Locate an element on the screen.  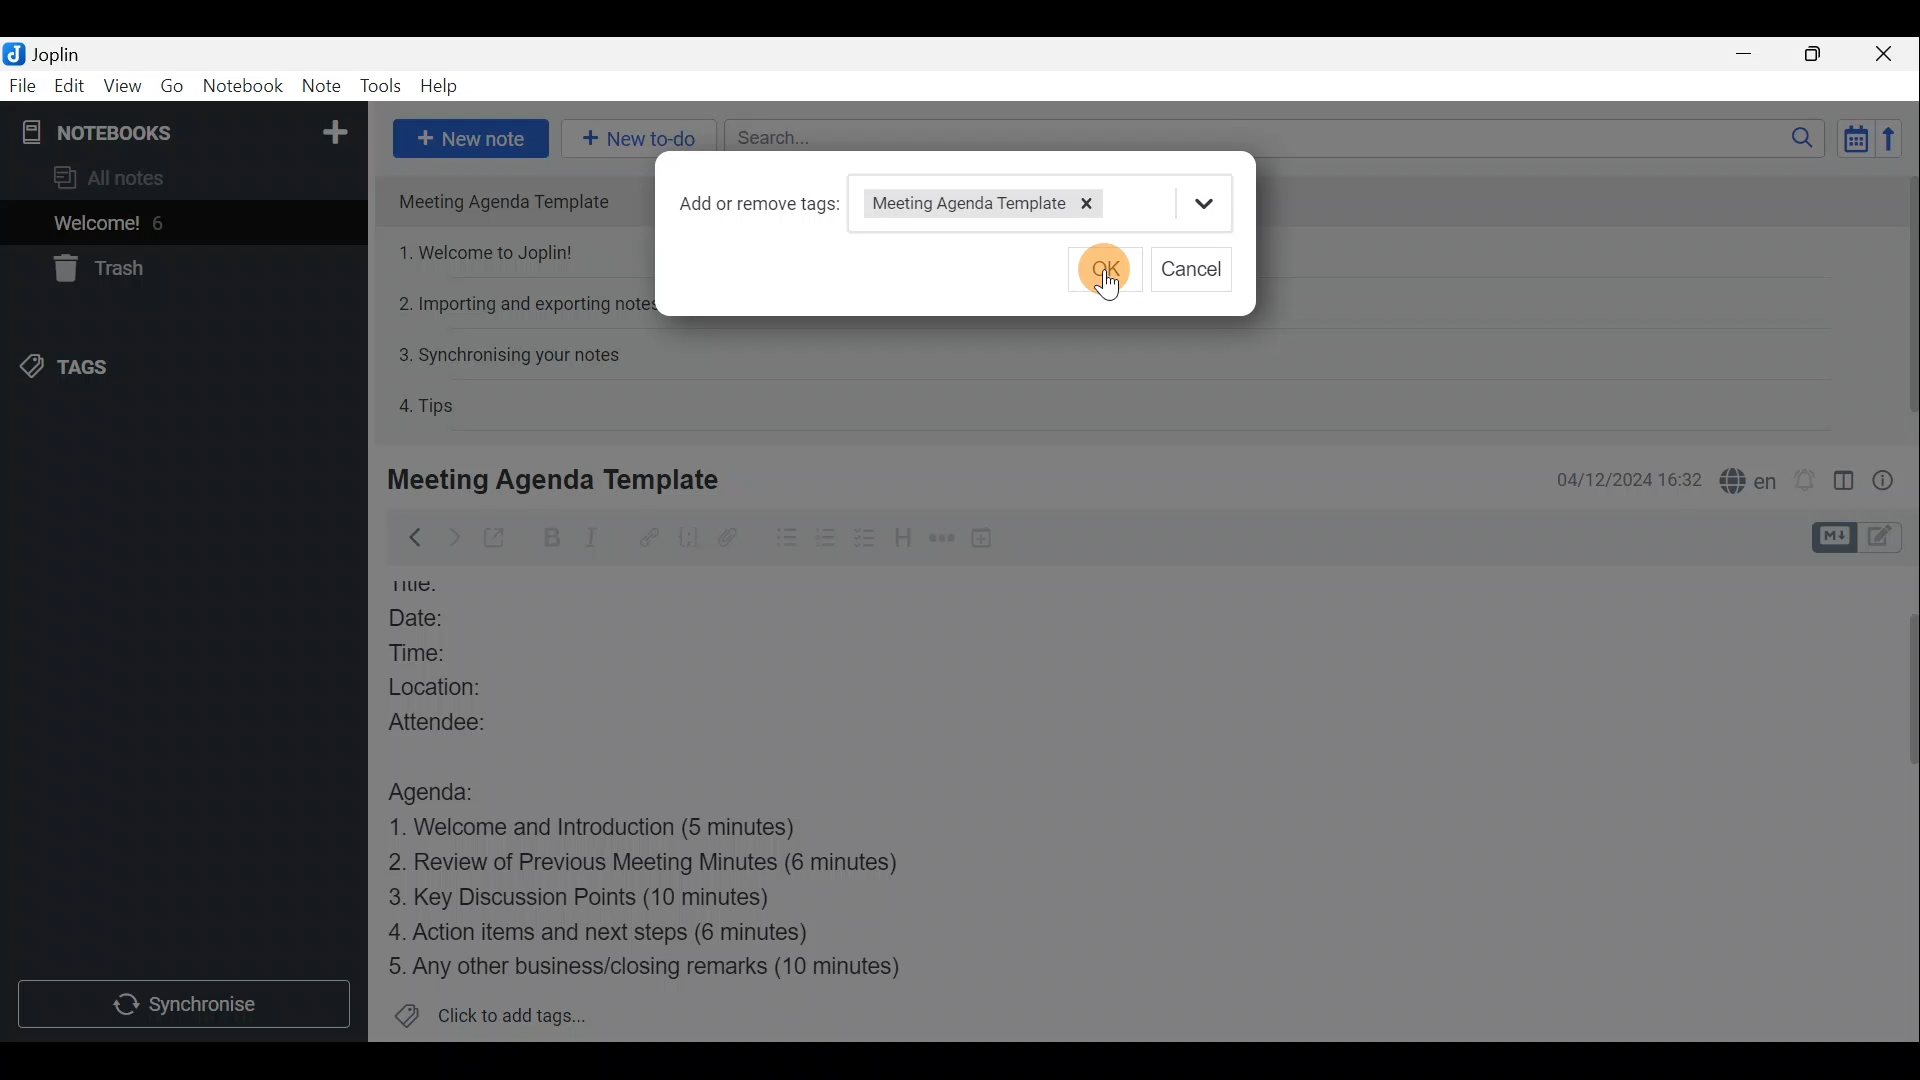
Heading is located at coordinates (901, 544).